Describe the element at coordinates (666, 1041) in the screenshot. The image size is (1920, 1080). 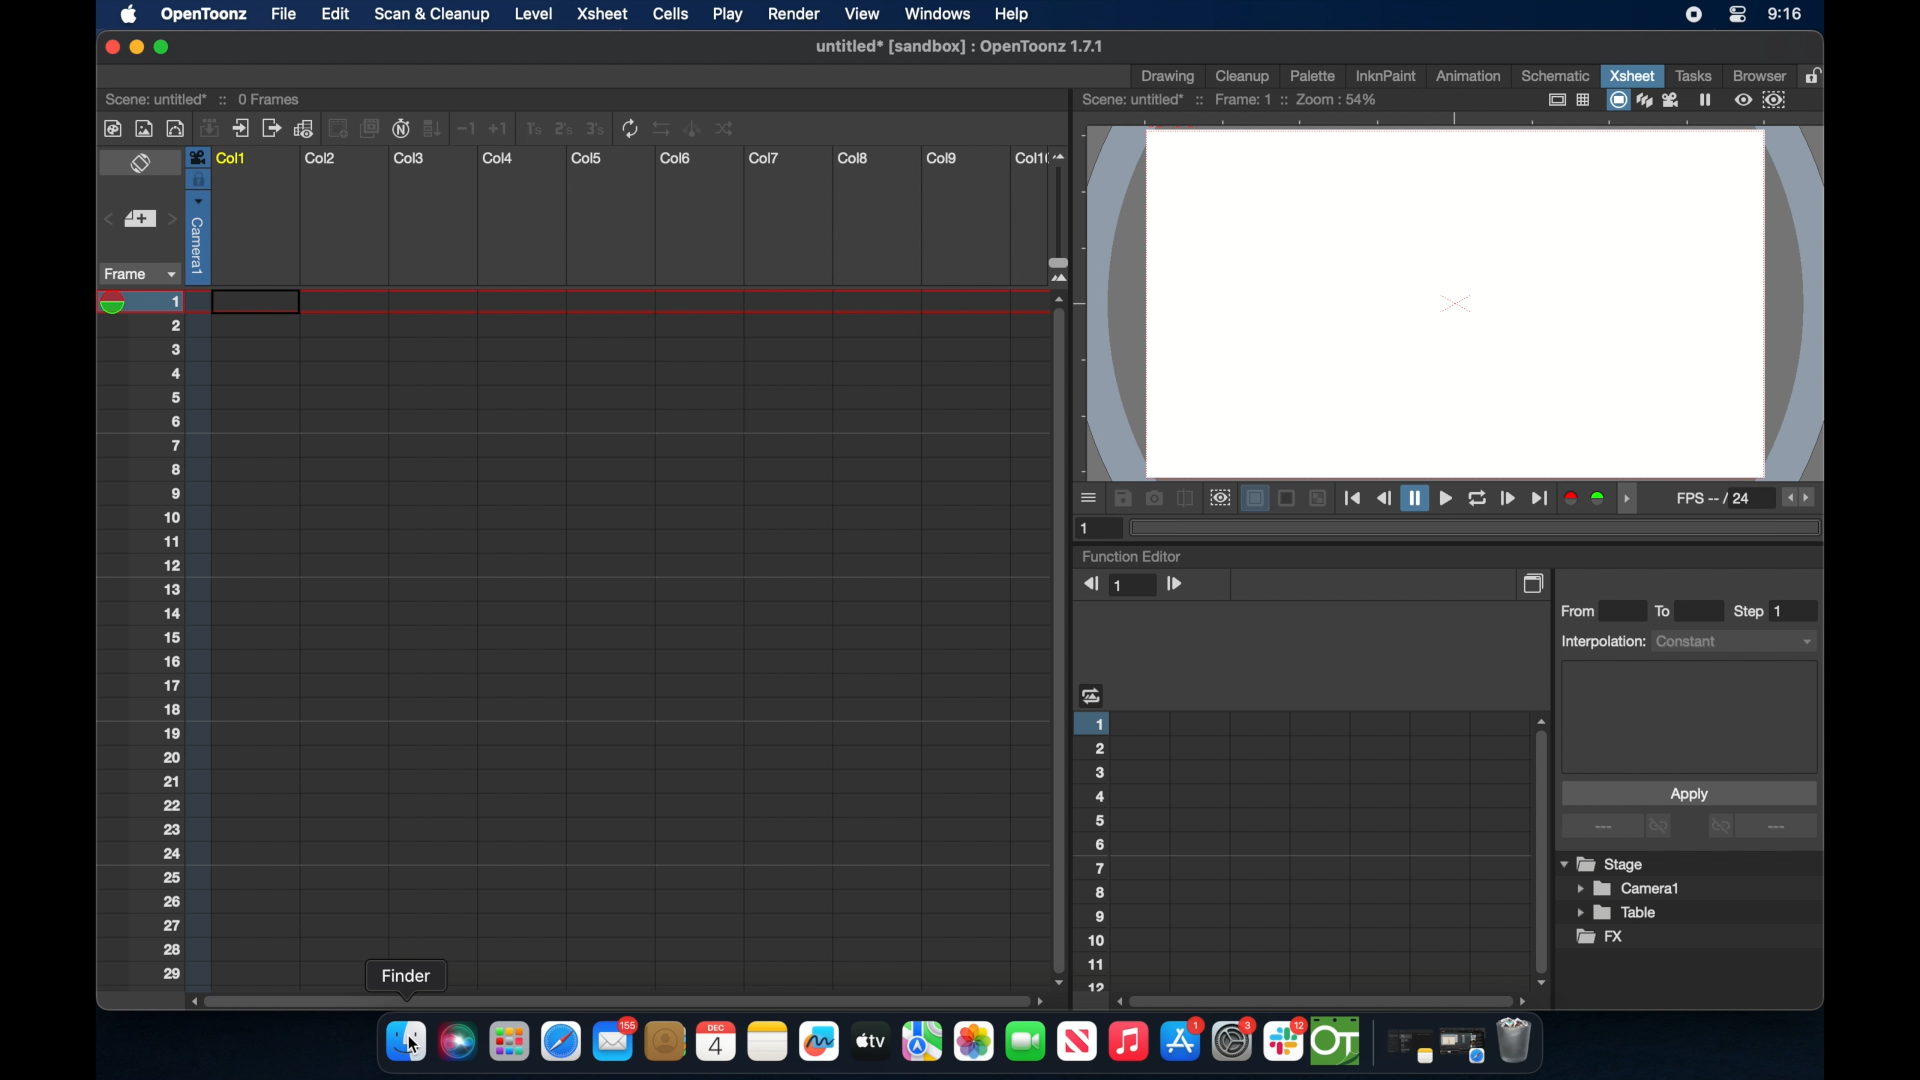
I see `contacts` at that location.